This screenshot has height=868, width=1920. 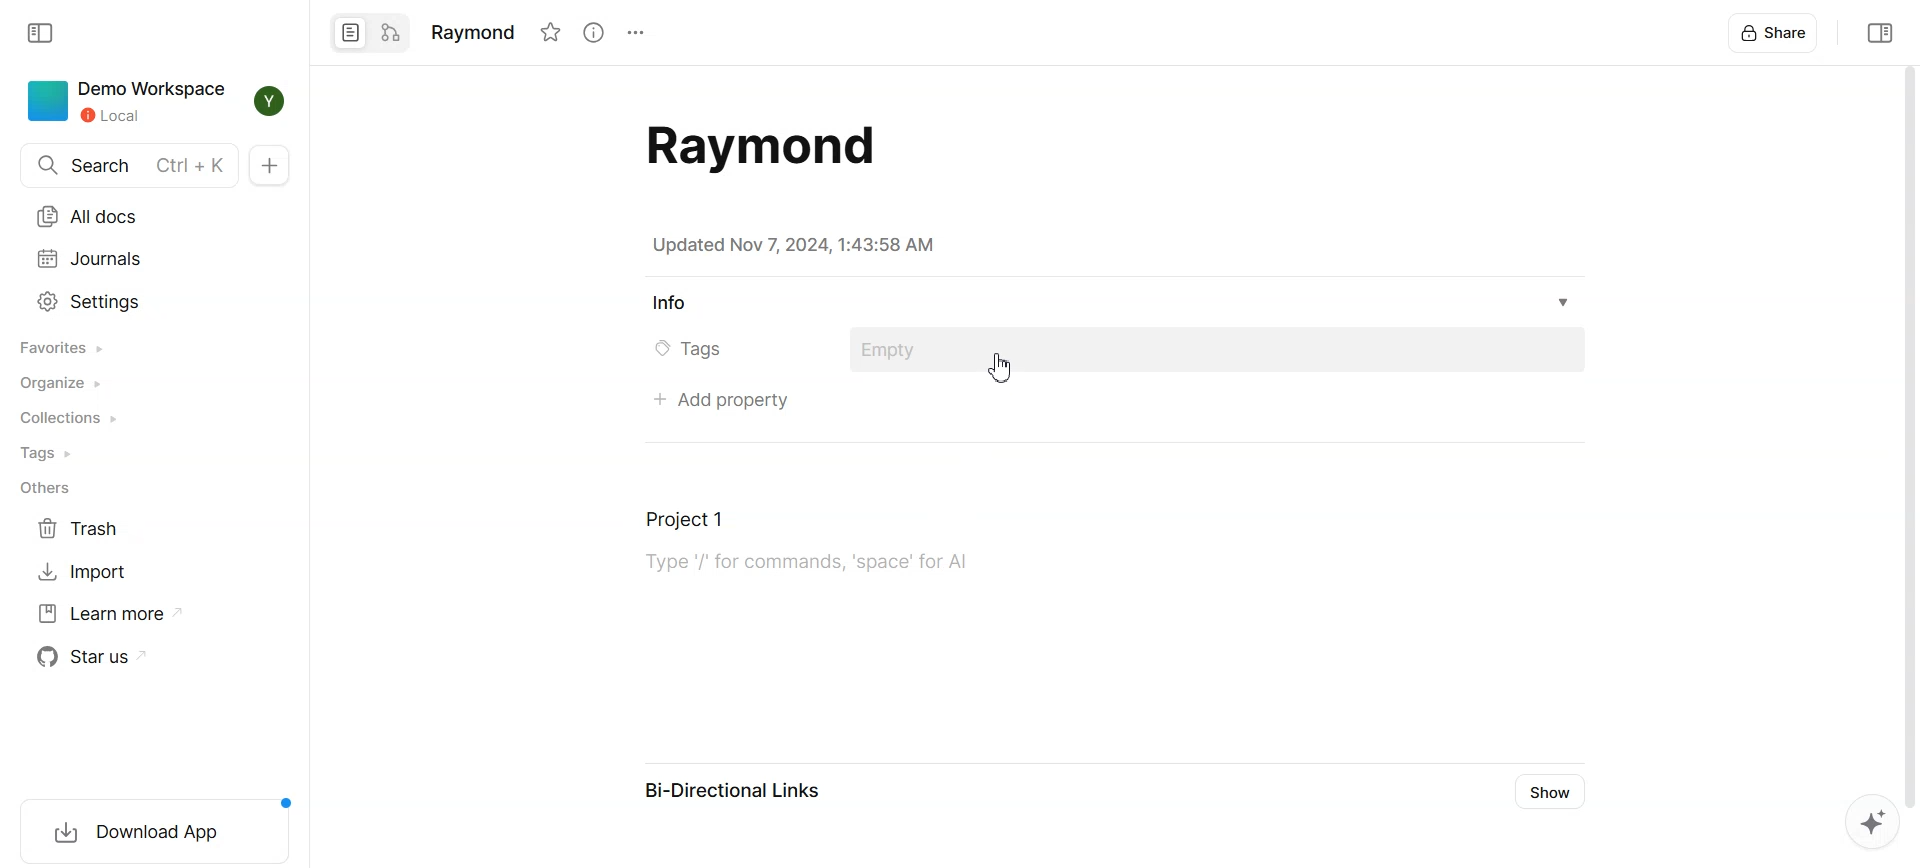 What do you see at coordinates (91, 301) in the screenshot?
I see `Settings` at bounding box center [91, 301].